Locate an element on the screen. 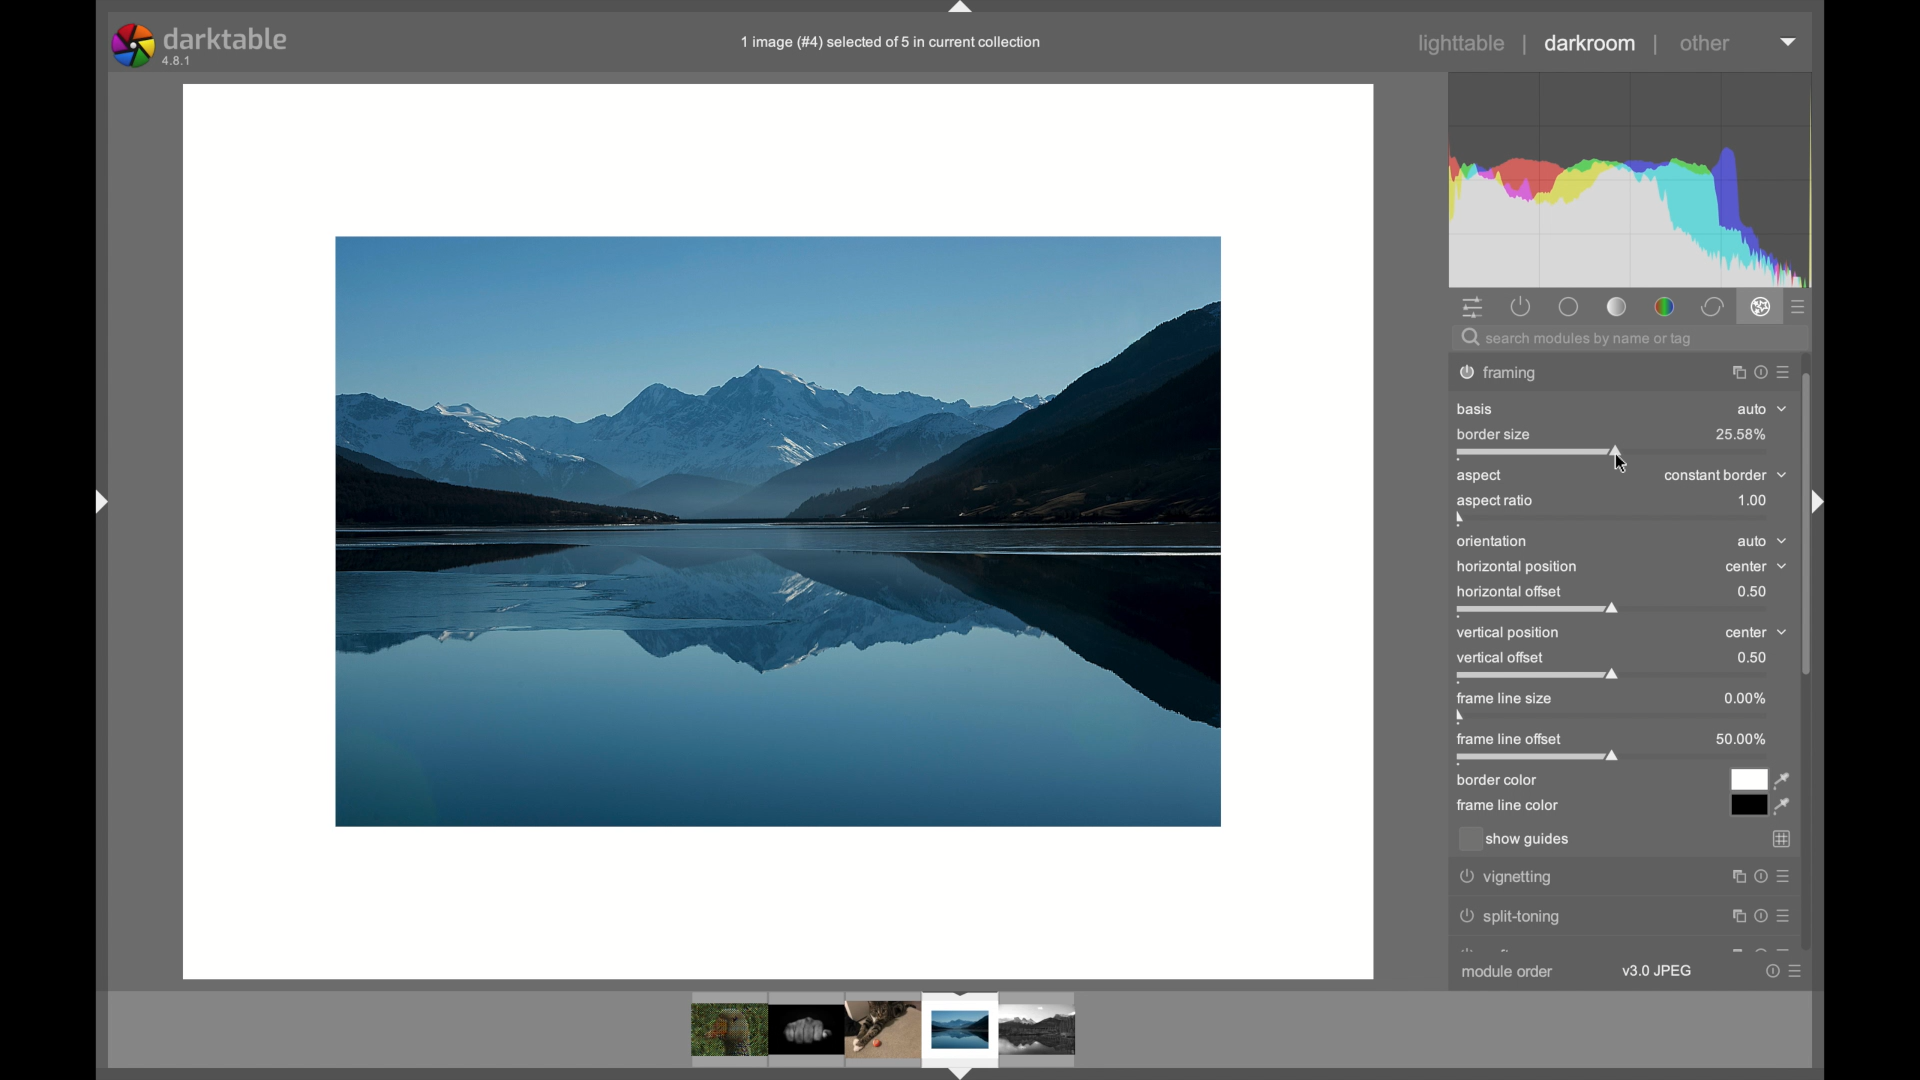  more options is located at coordinates (1756, 913).